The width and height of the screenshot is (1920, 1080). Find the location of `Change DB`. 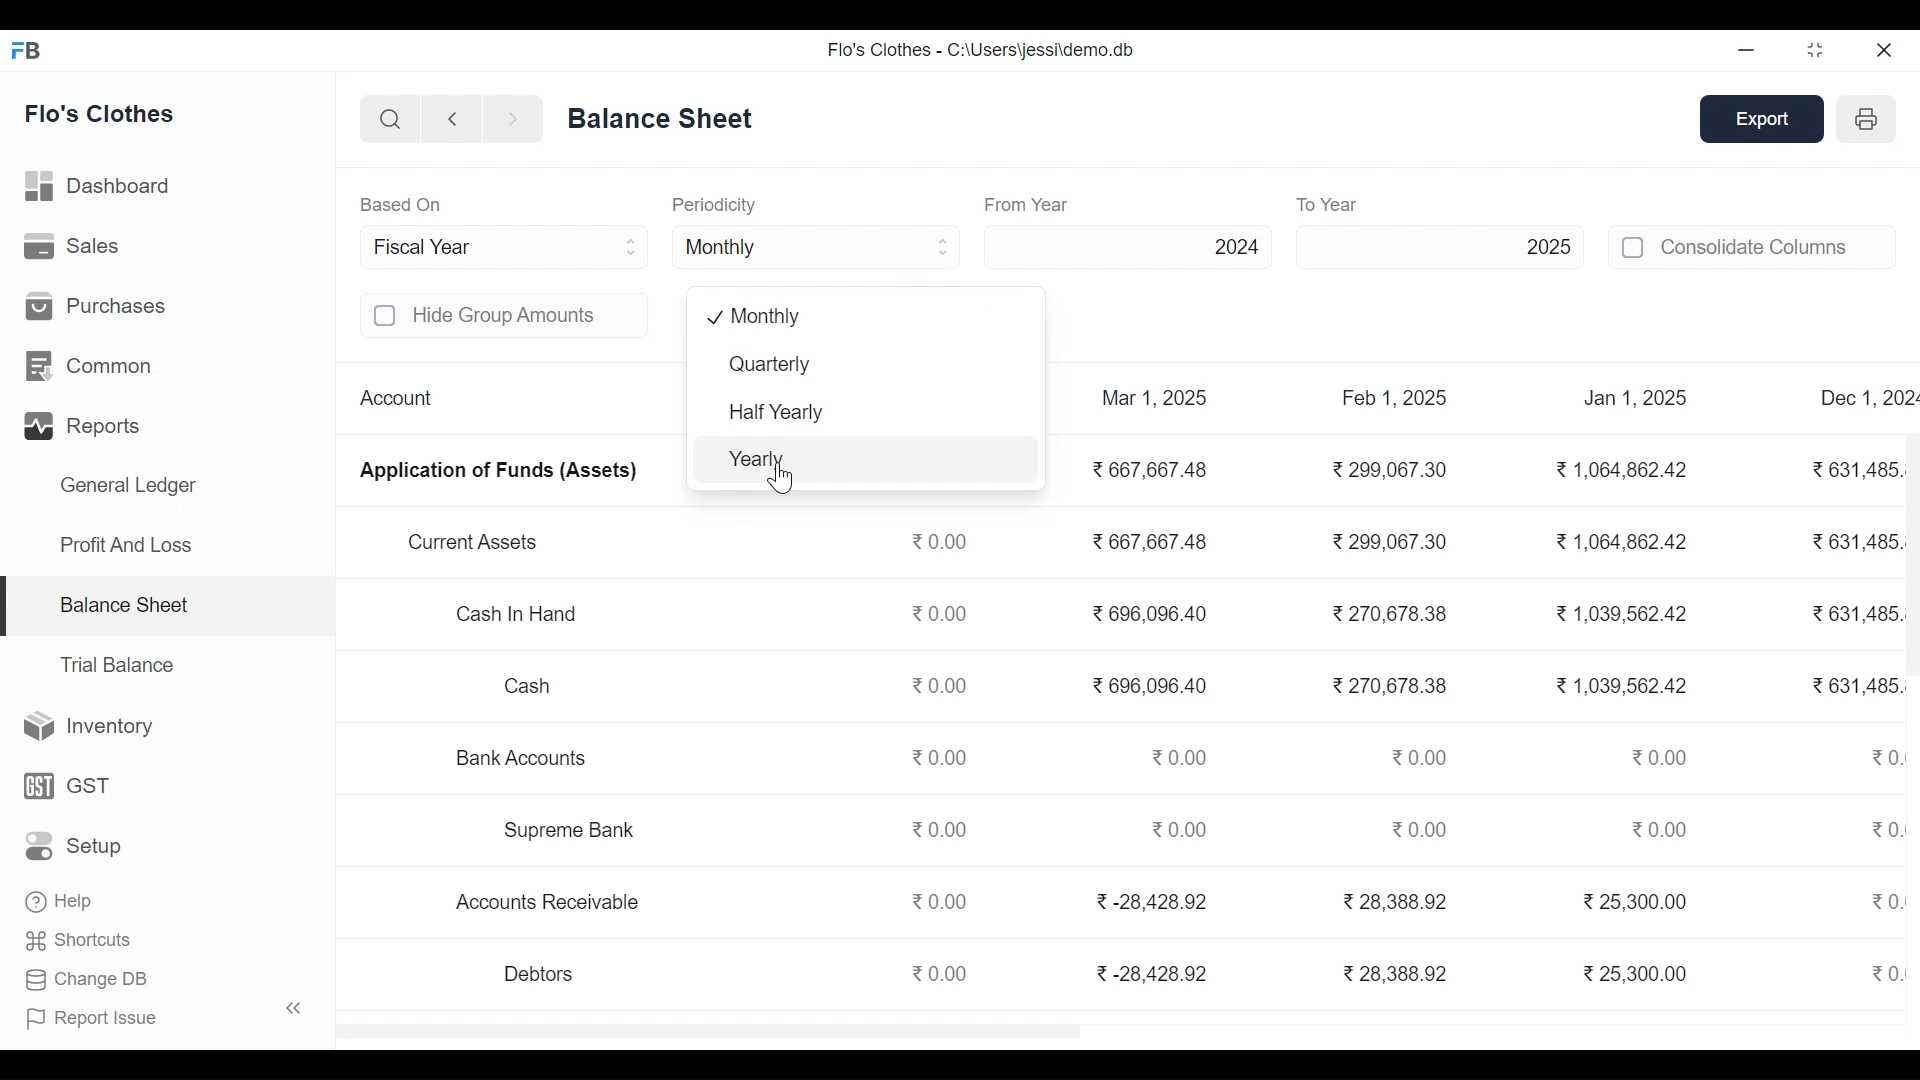

Change DB is located at coordinates (87, 977).